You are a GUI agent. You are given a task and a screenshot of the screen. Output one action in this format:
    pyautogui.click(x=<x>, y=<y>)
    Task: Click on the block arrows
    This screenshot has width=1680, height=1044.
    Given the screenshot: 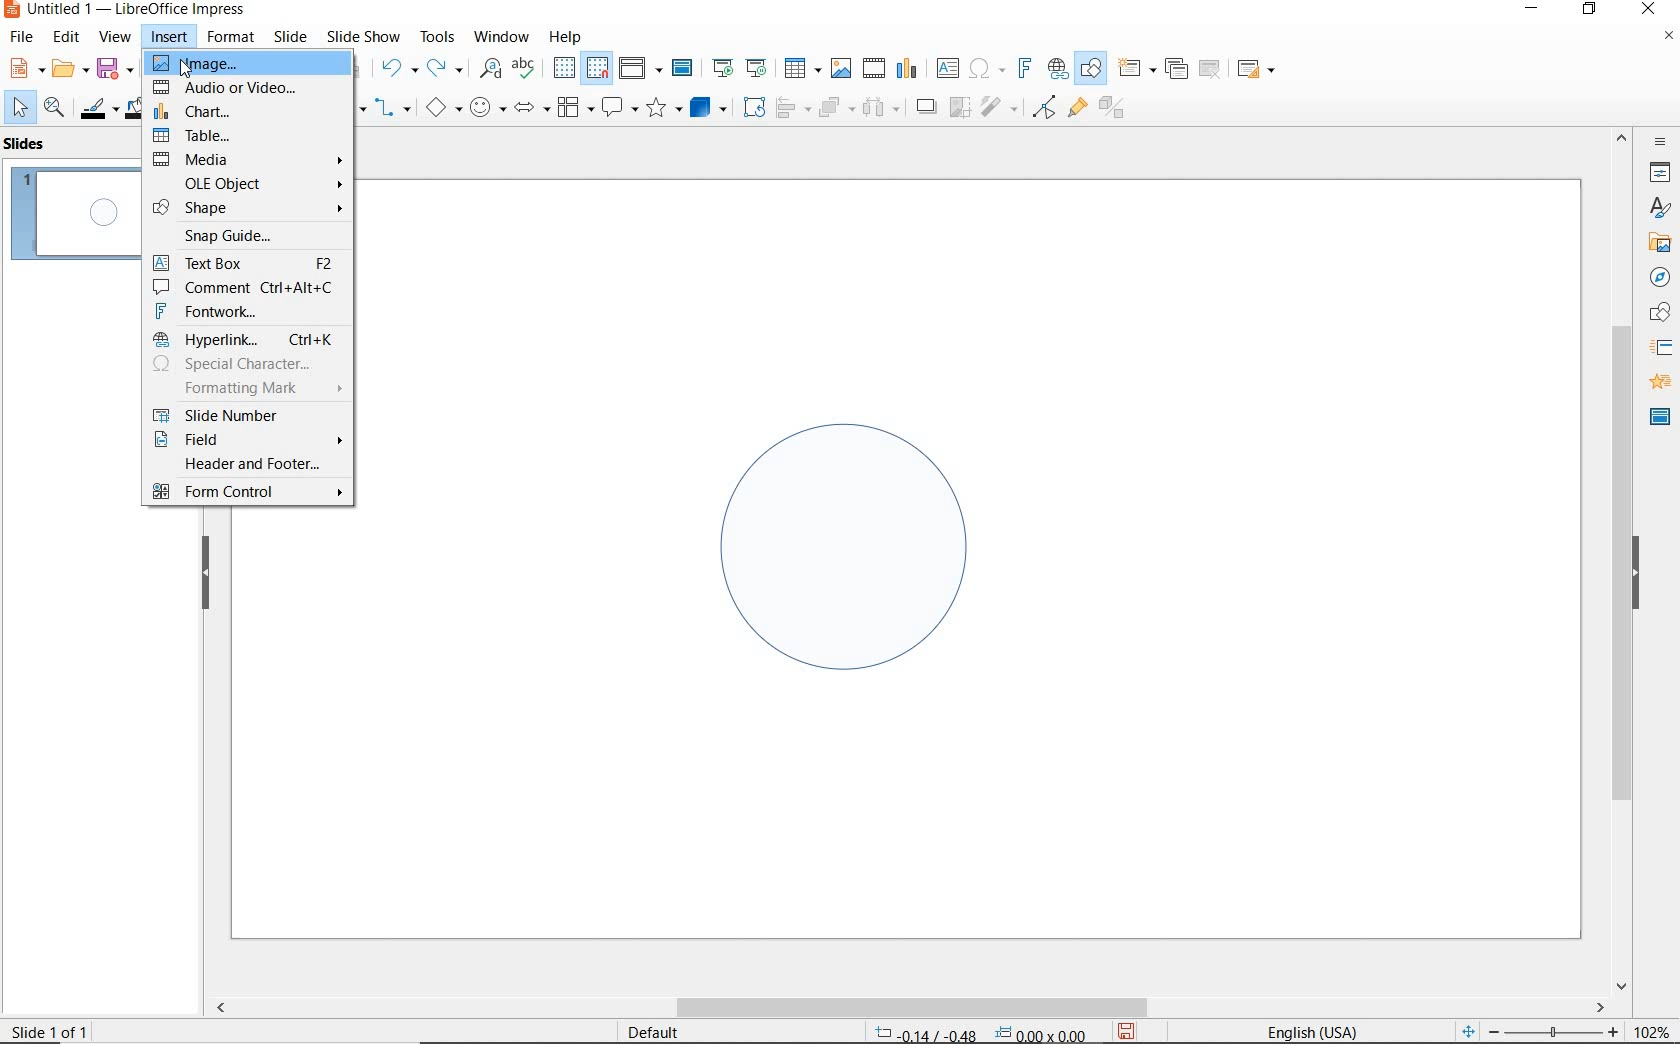 What is the action you would take?
    pyautogui.click(x=528, y=109)
    